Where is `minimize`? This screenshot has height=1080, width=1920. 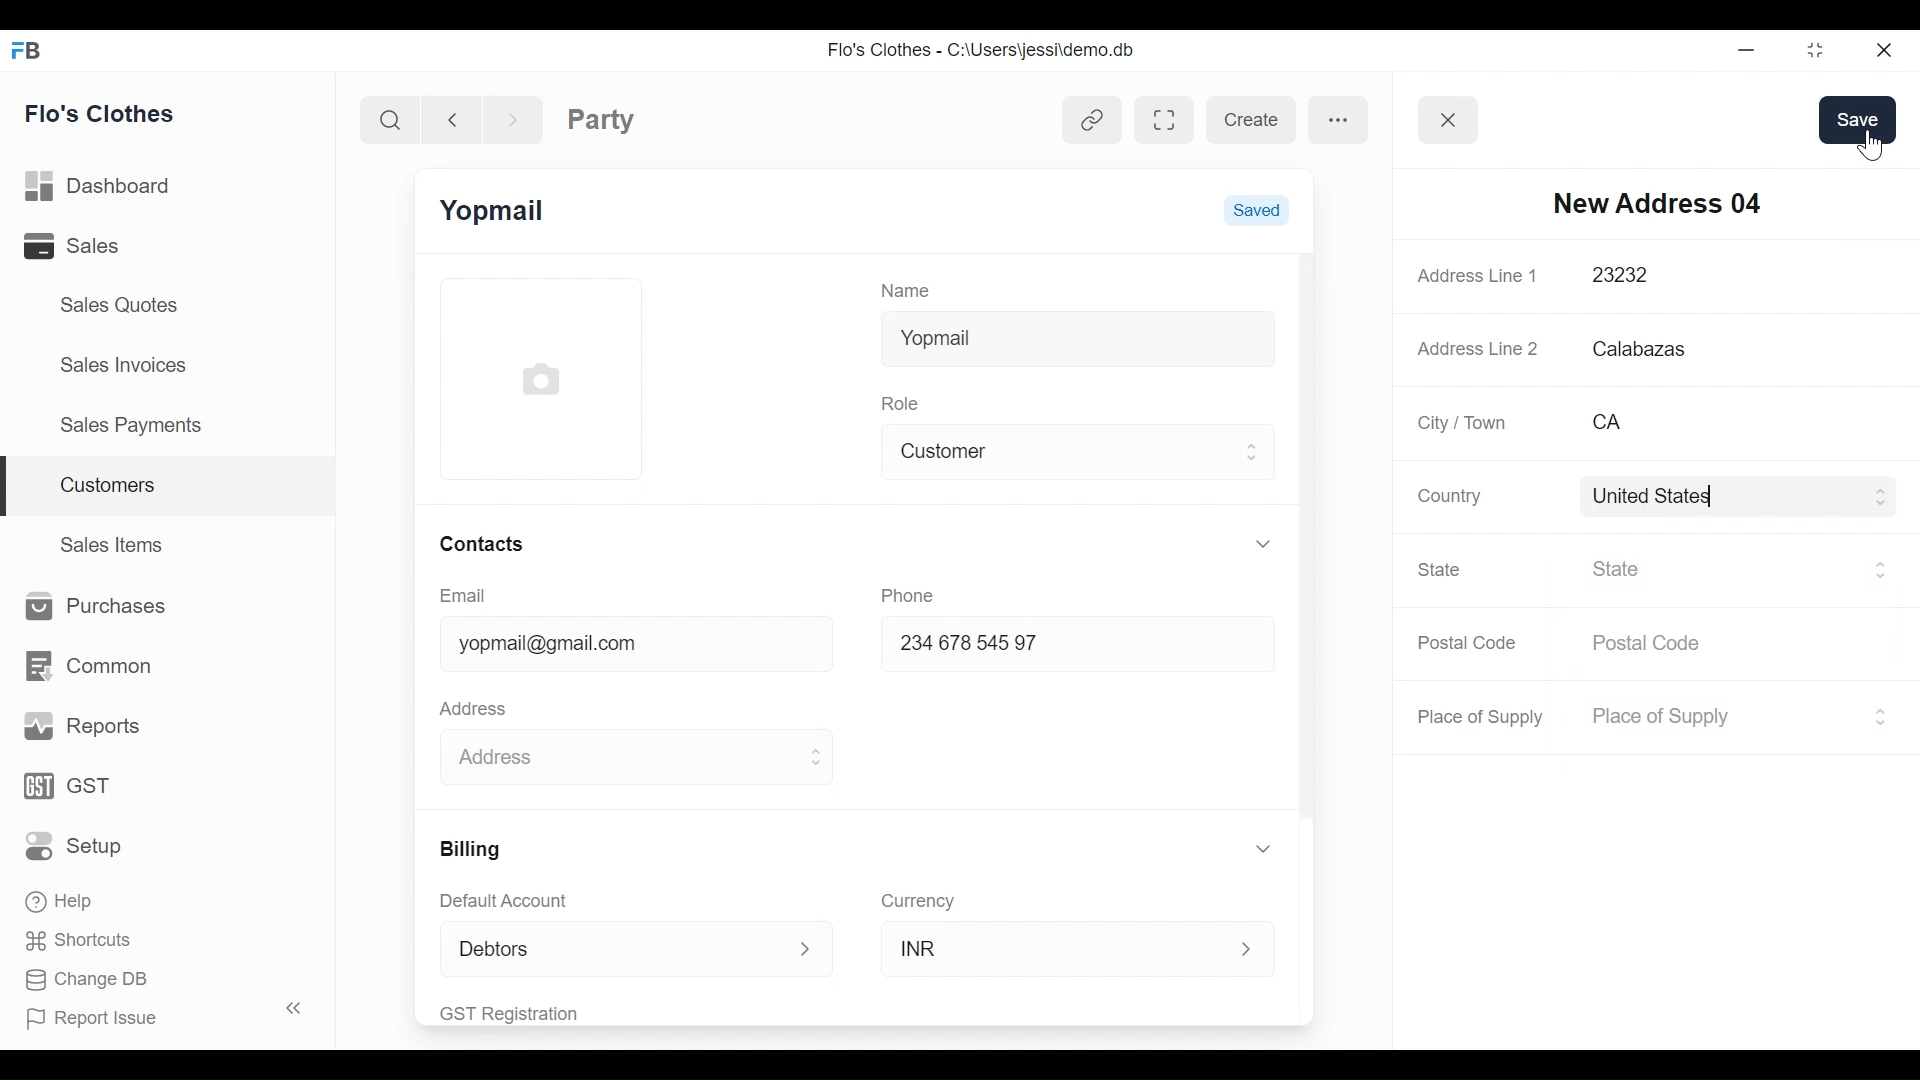 minimize is located at coordinates (1744, 49).